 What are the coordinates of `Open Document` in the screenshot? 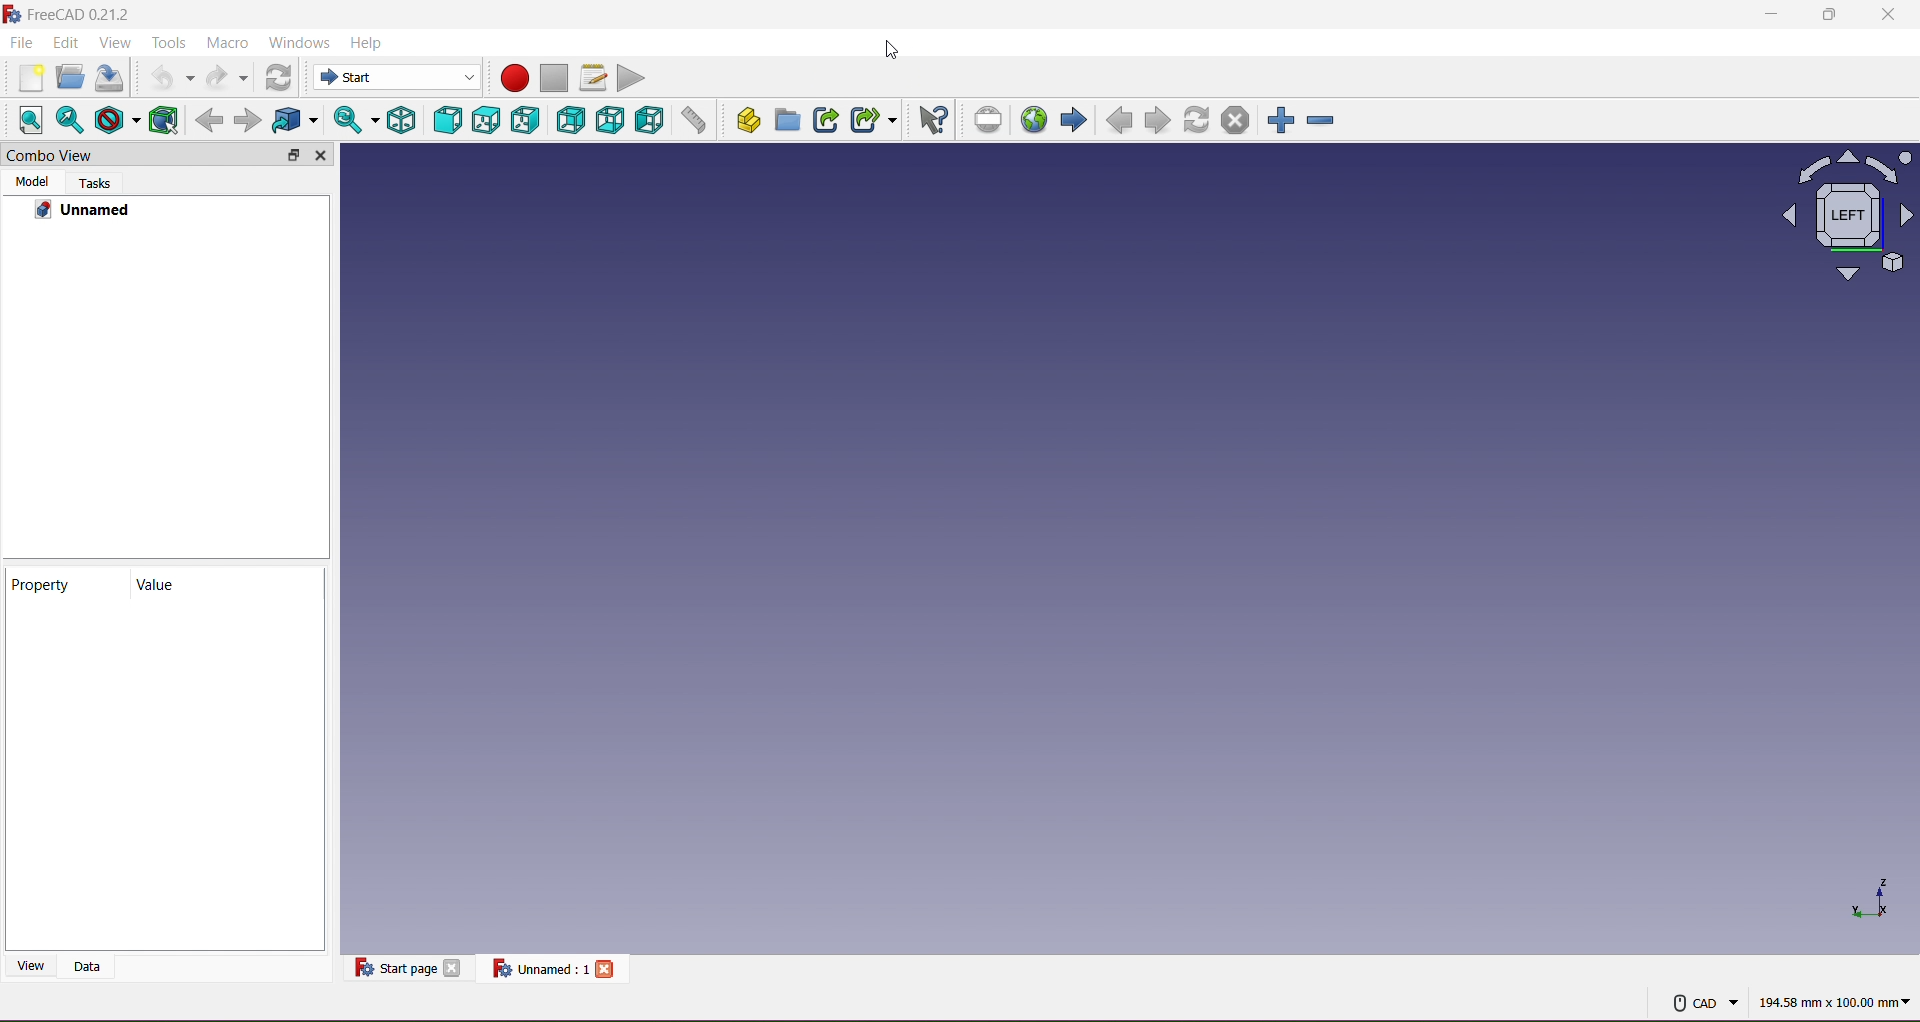 It's located at (70, 79).